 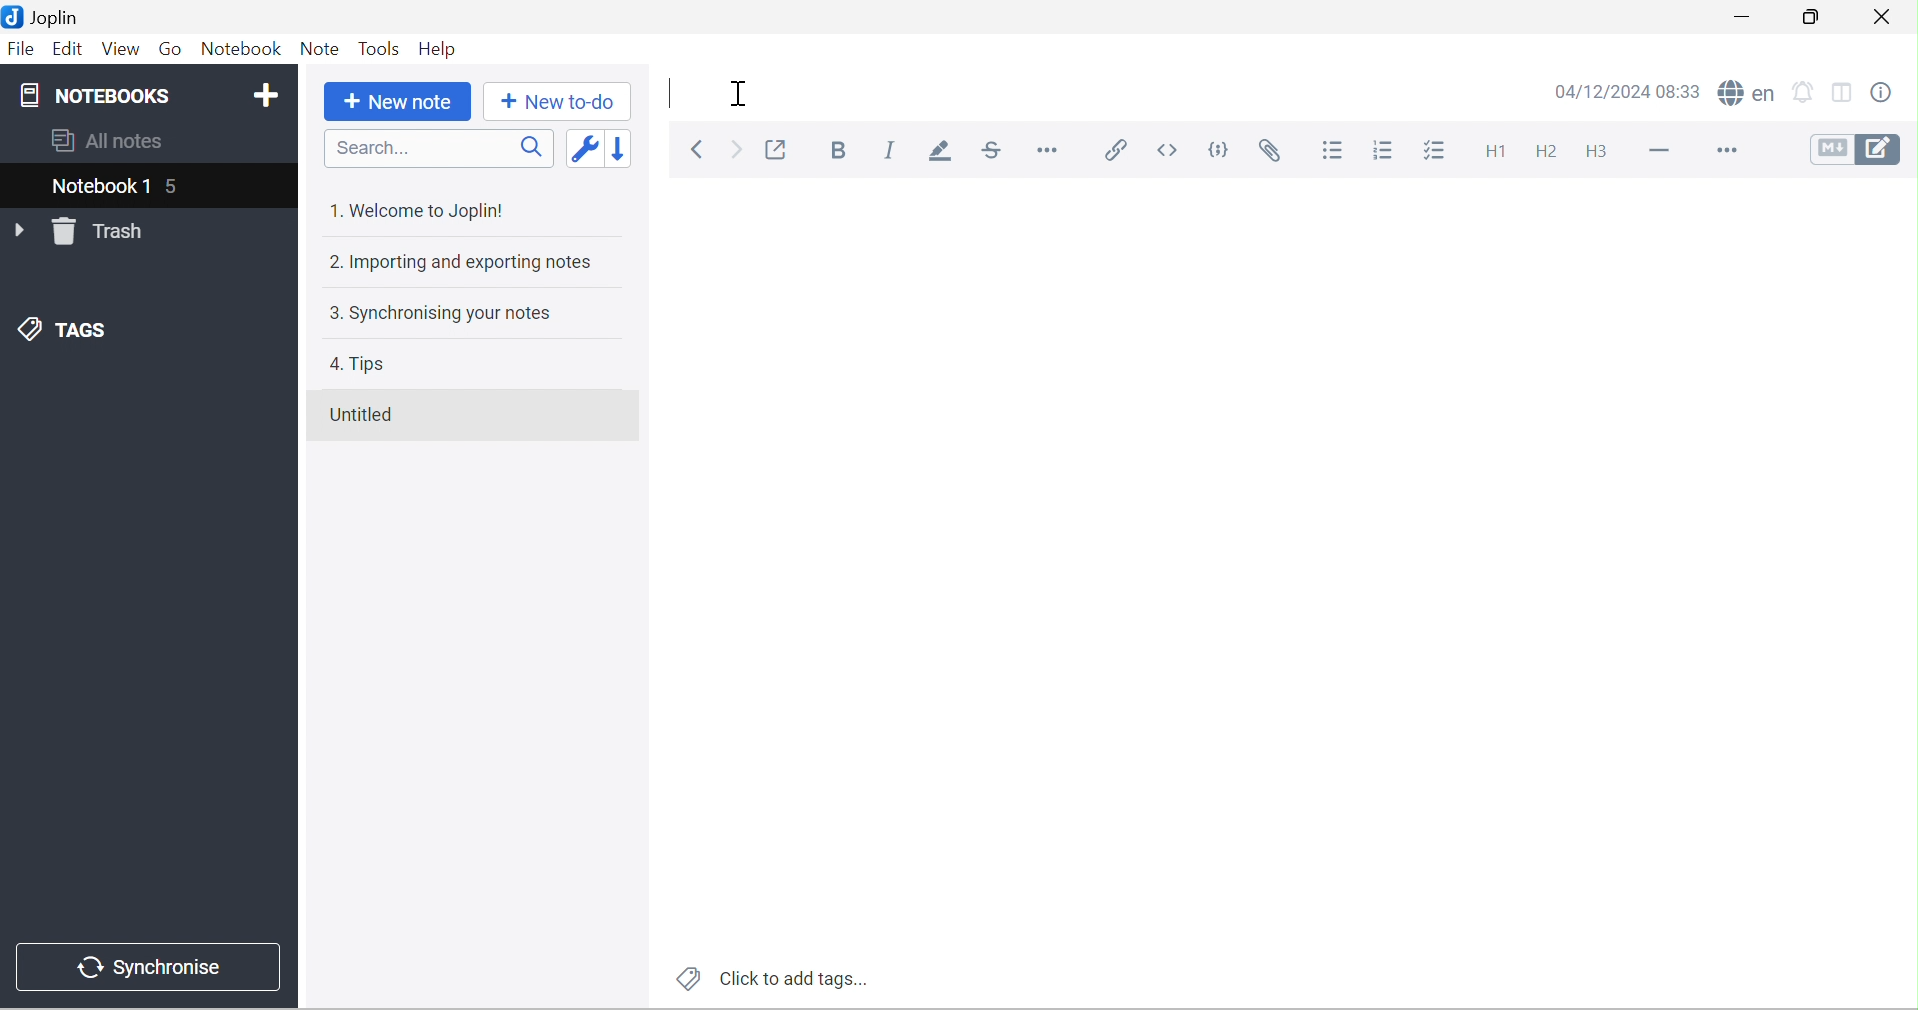 What do you see at coordinates (401, 102) in the screenshot?
I see `New note` at bounding box center [401, 102].